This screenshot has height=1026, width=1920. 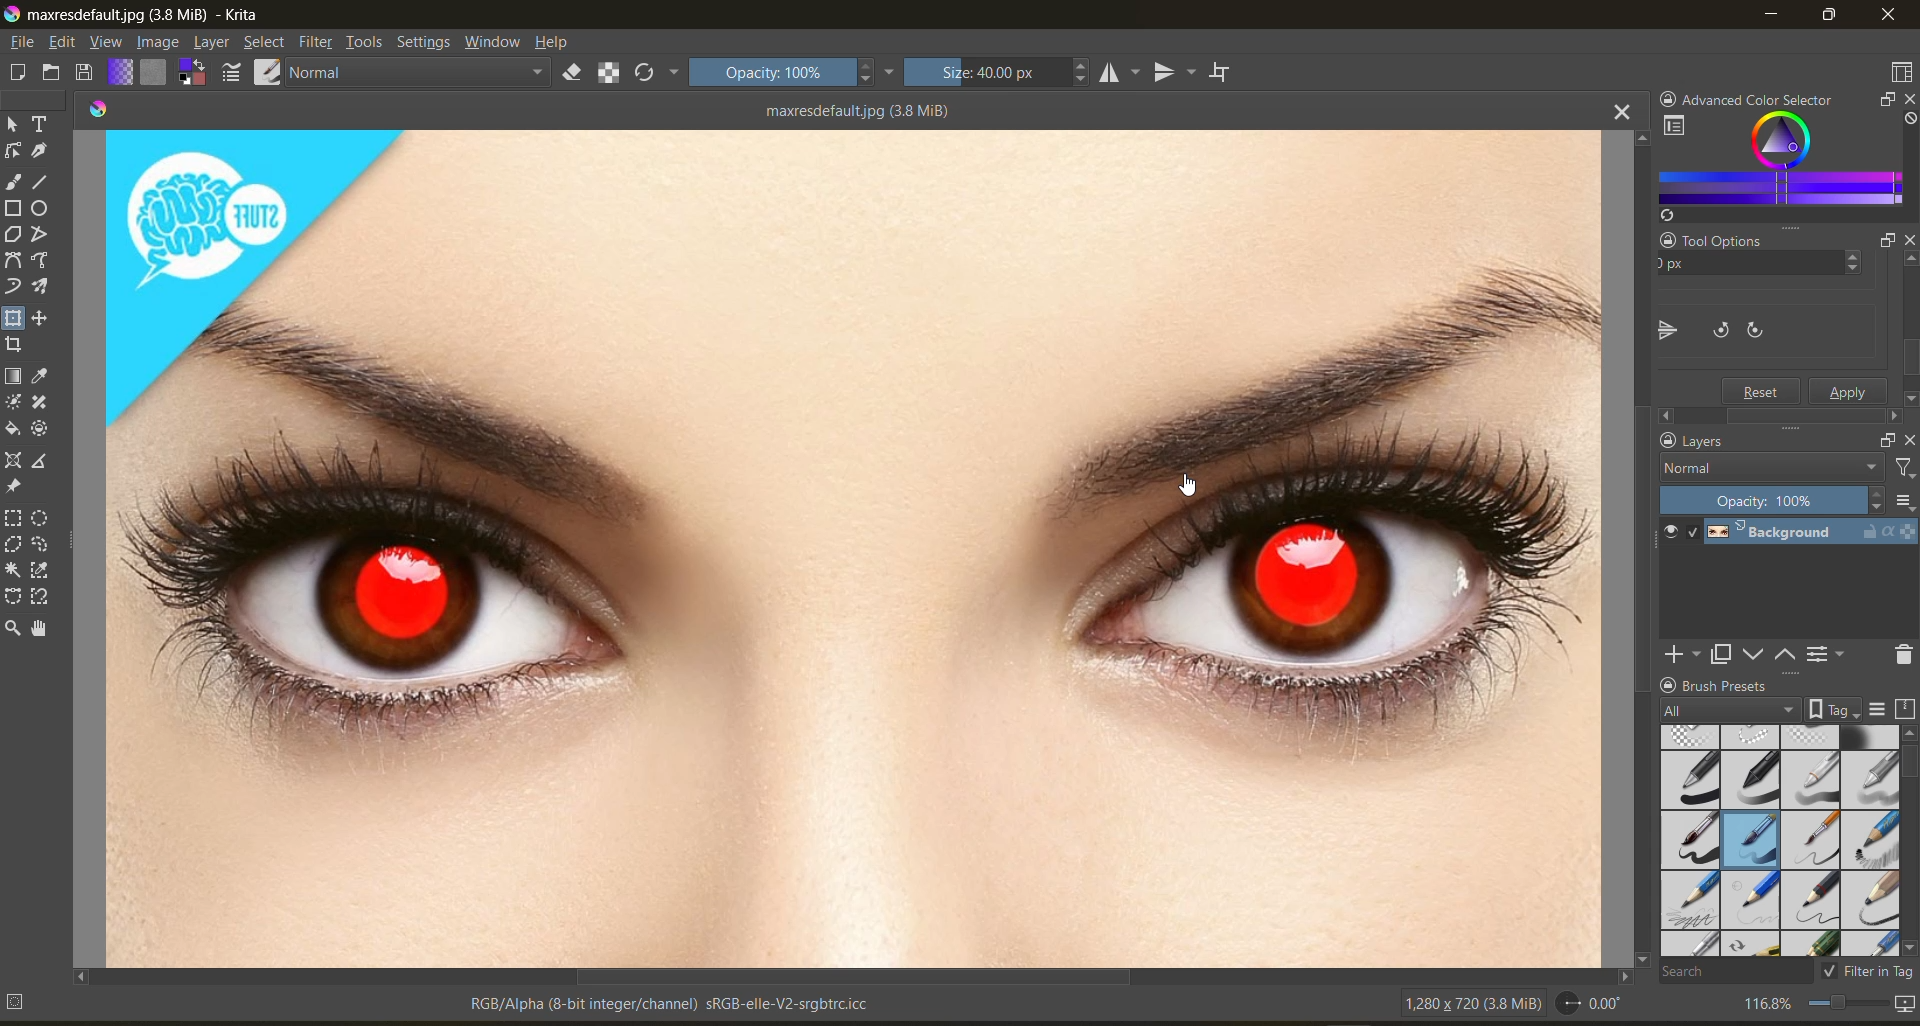 What do you see at coordinates (1885, 101) in the screenshot?
I see `float docker` at bounding box center [1885, 101].